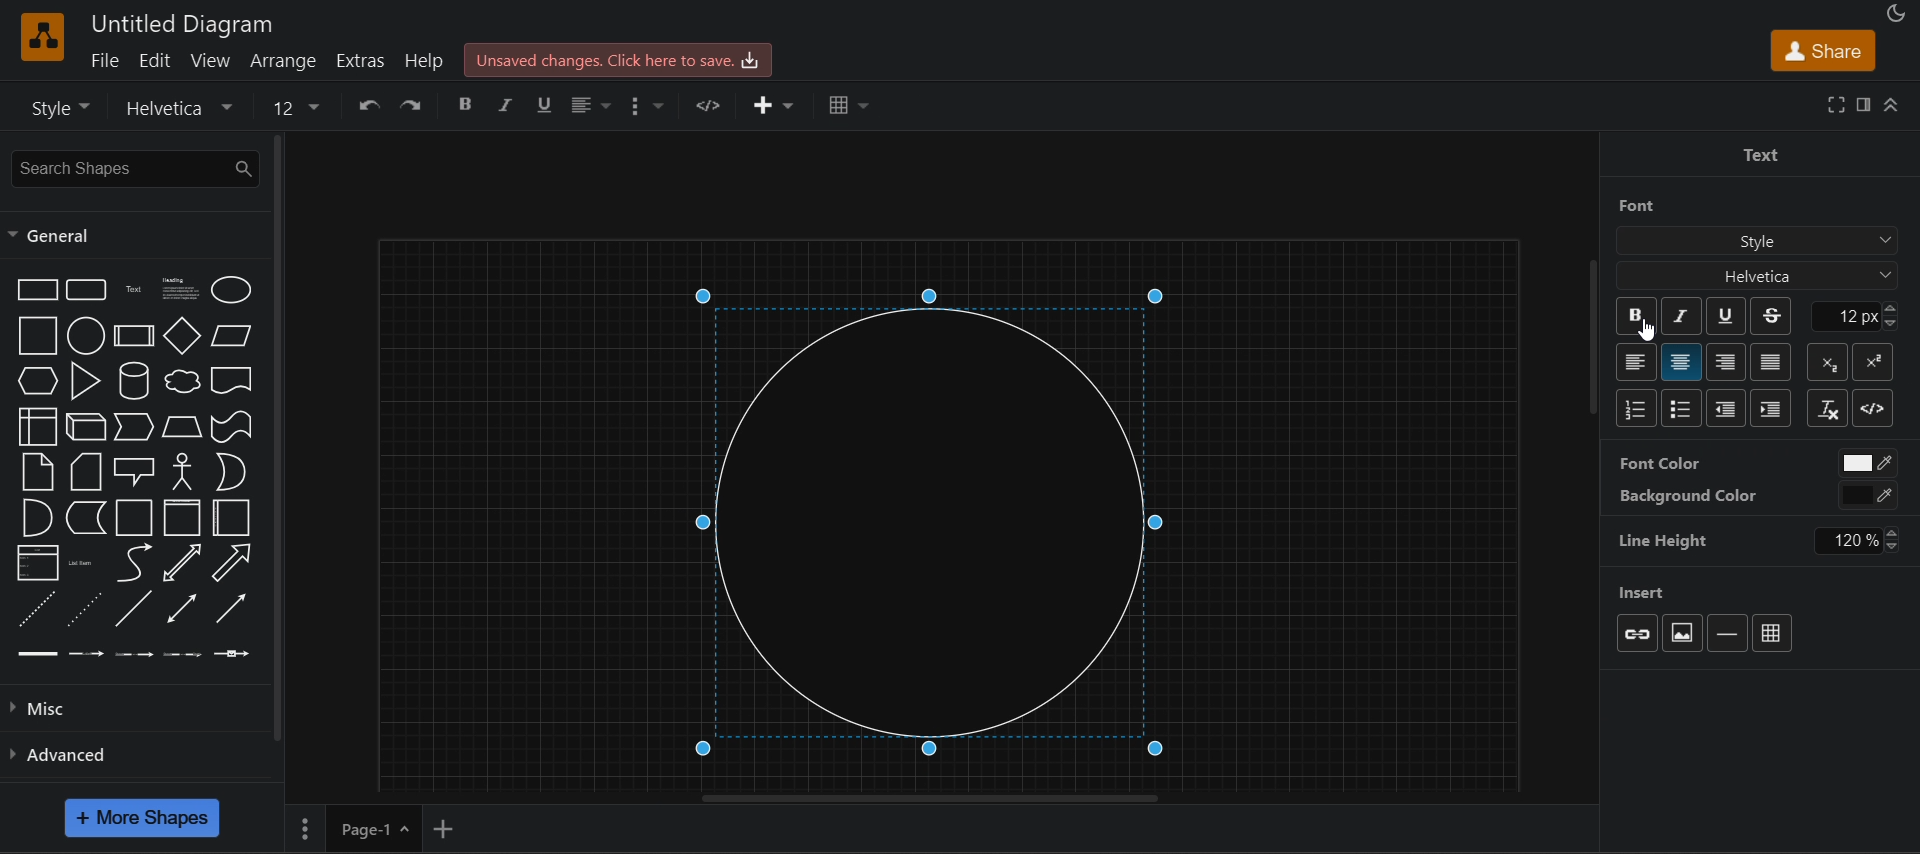  What do you see at coordinates (132, 291) in the screenshot?
I see `text` at bounding box center [132, 291].